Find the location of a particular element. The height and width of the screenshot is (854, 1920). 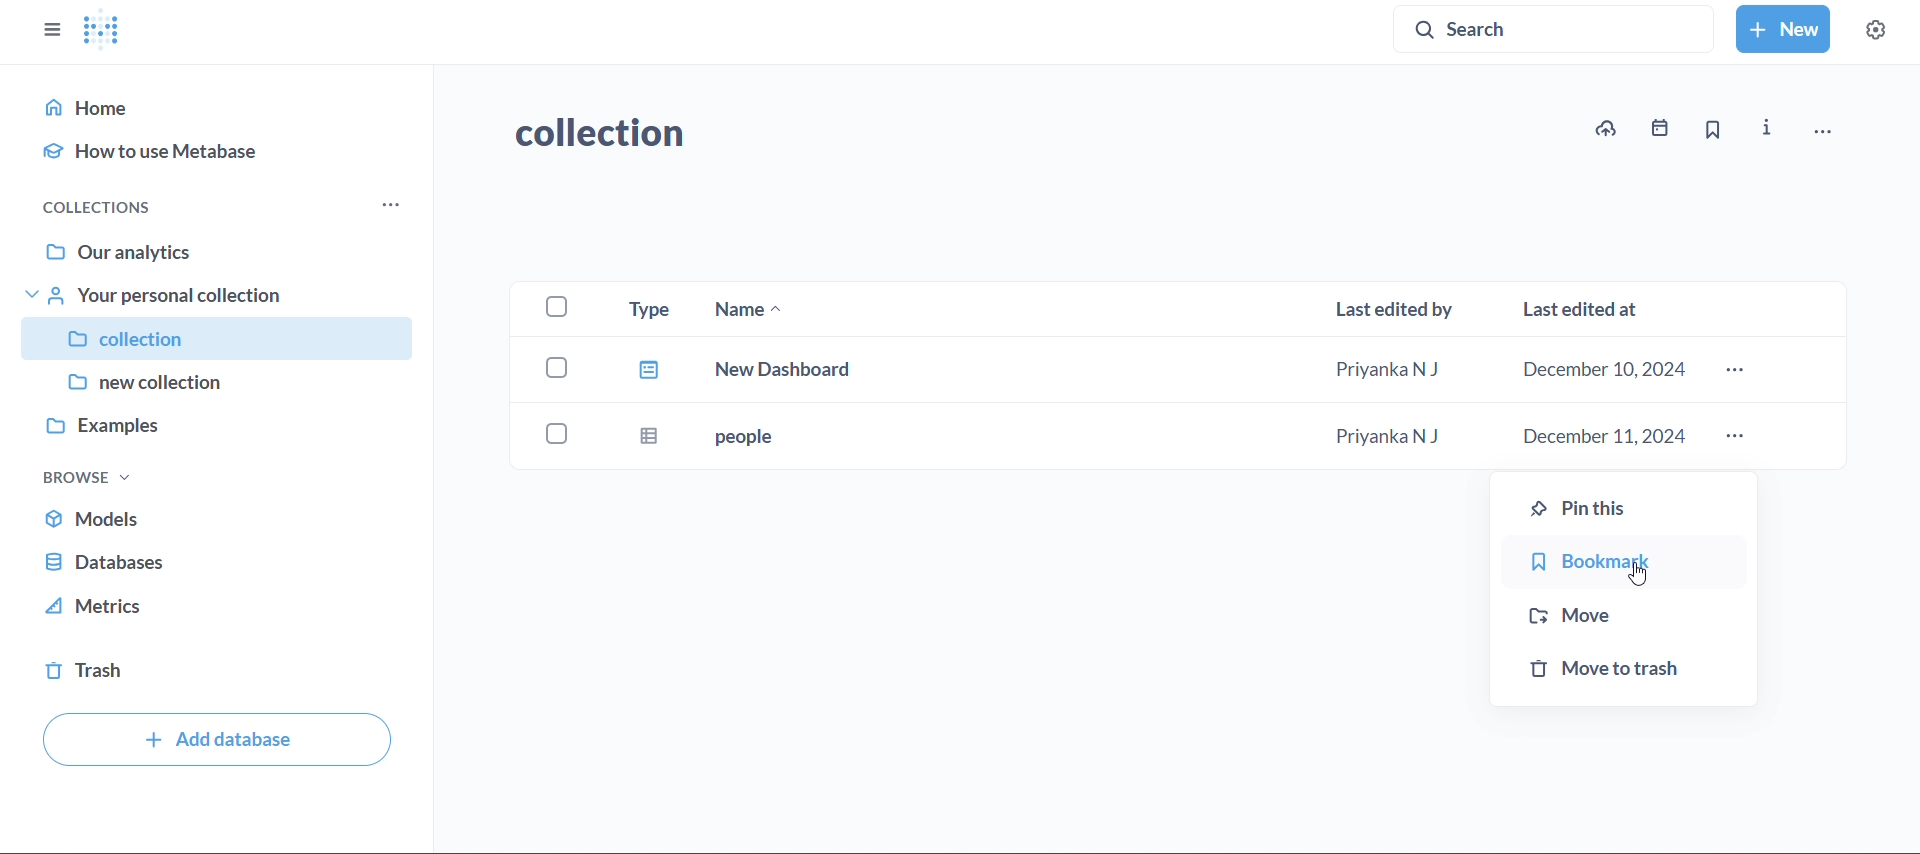

logo is located at coordinates (102, 32).